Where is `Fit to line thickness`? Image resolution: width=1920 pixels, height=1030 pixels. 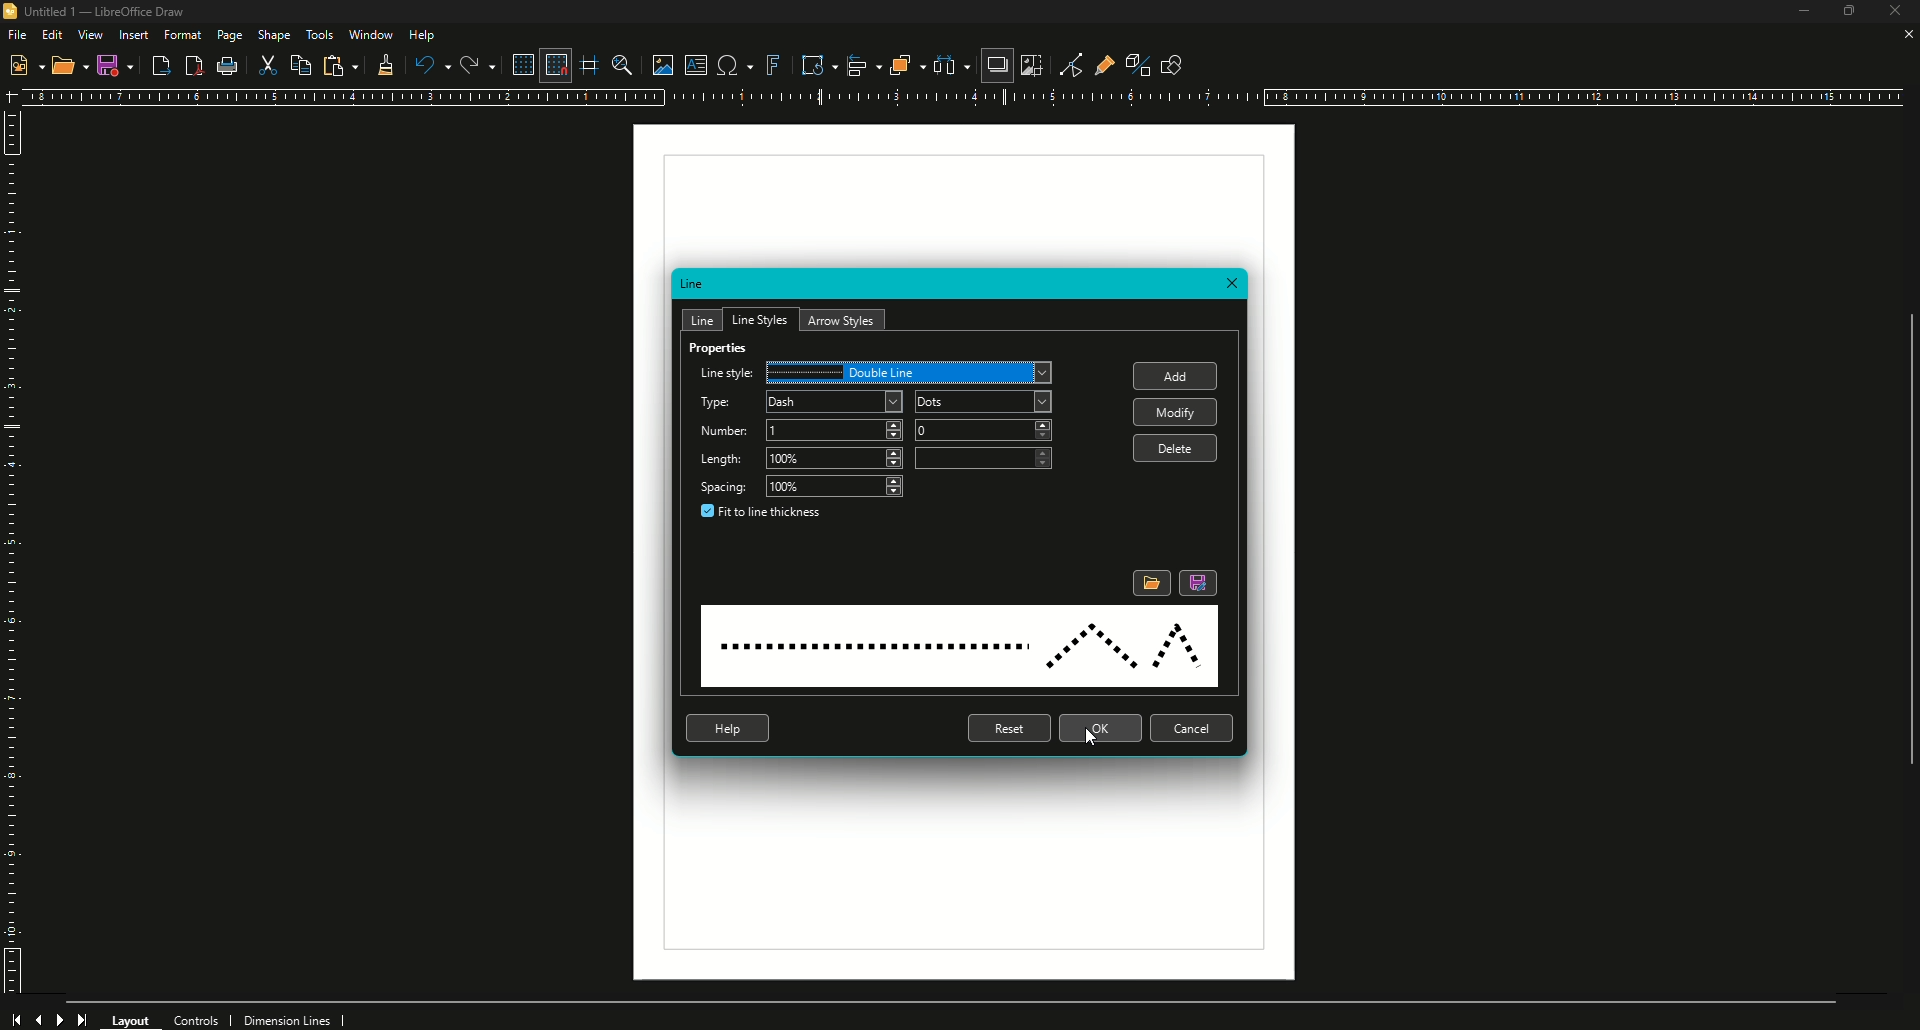 Fit to line thickness is located at coordinates (765, 514).